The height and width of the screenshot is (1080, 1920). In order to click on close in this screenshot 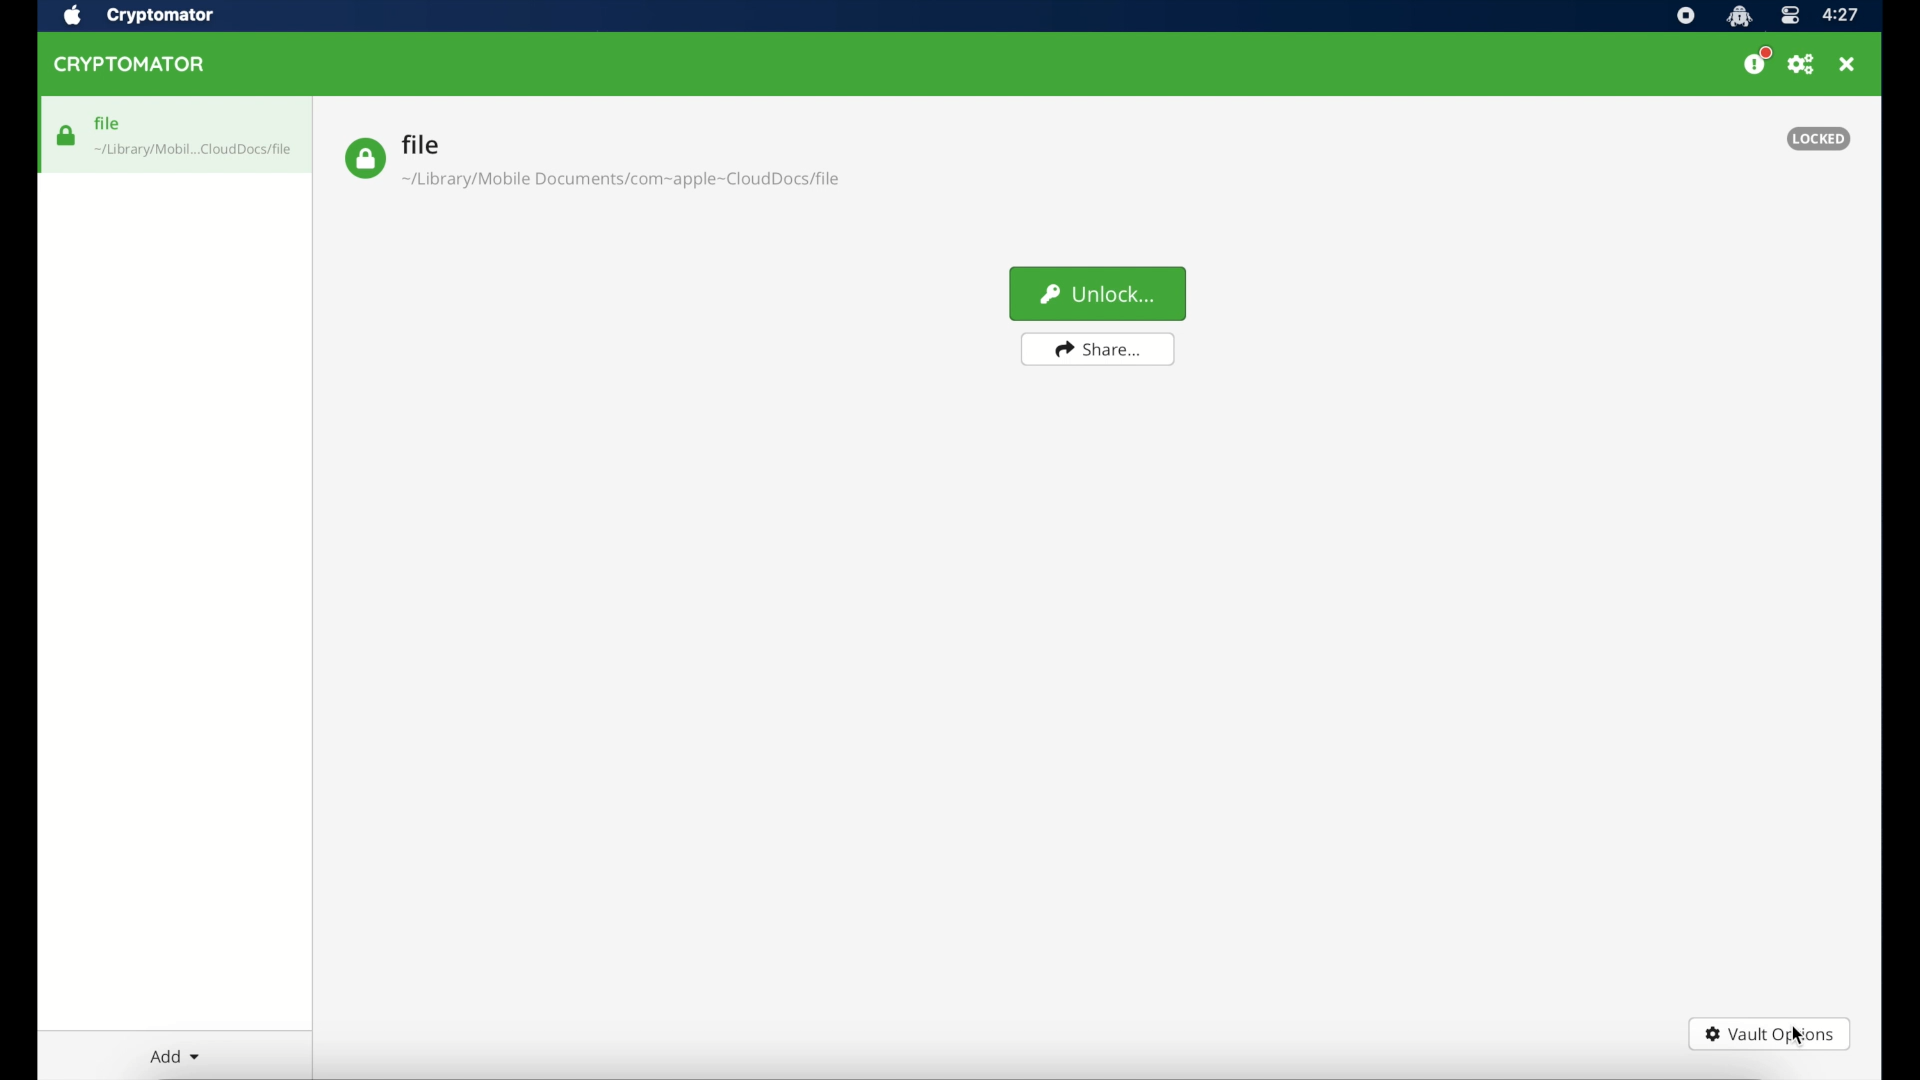, I will do `click(1849, 65)`.